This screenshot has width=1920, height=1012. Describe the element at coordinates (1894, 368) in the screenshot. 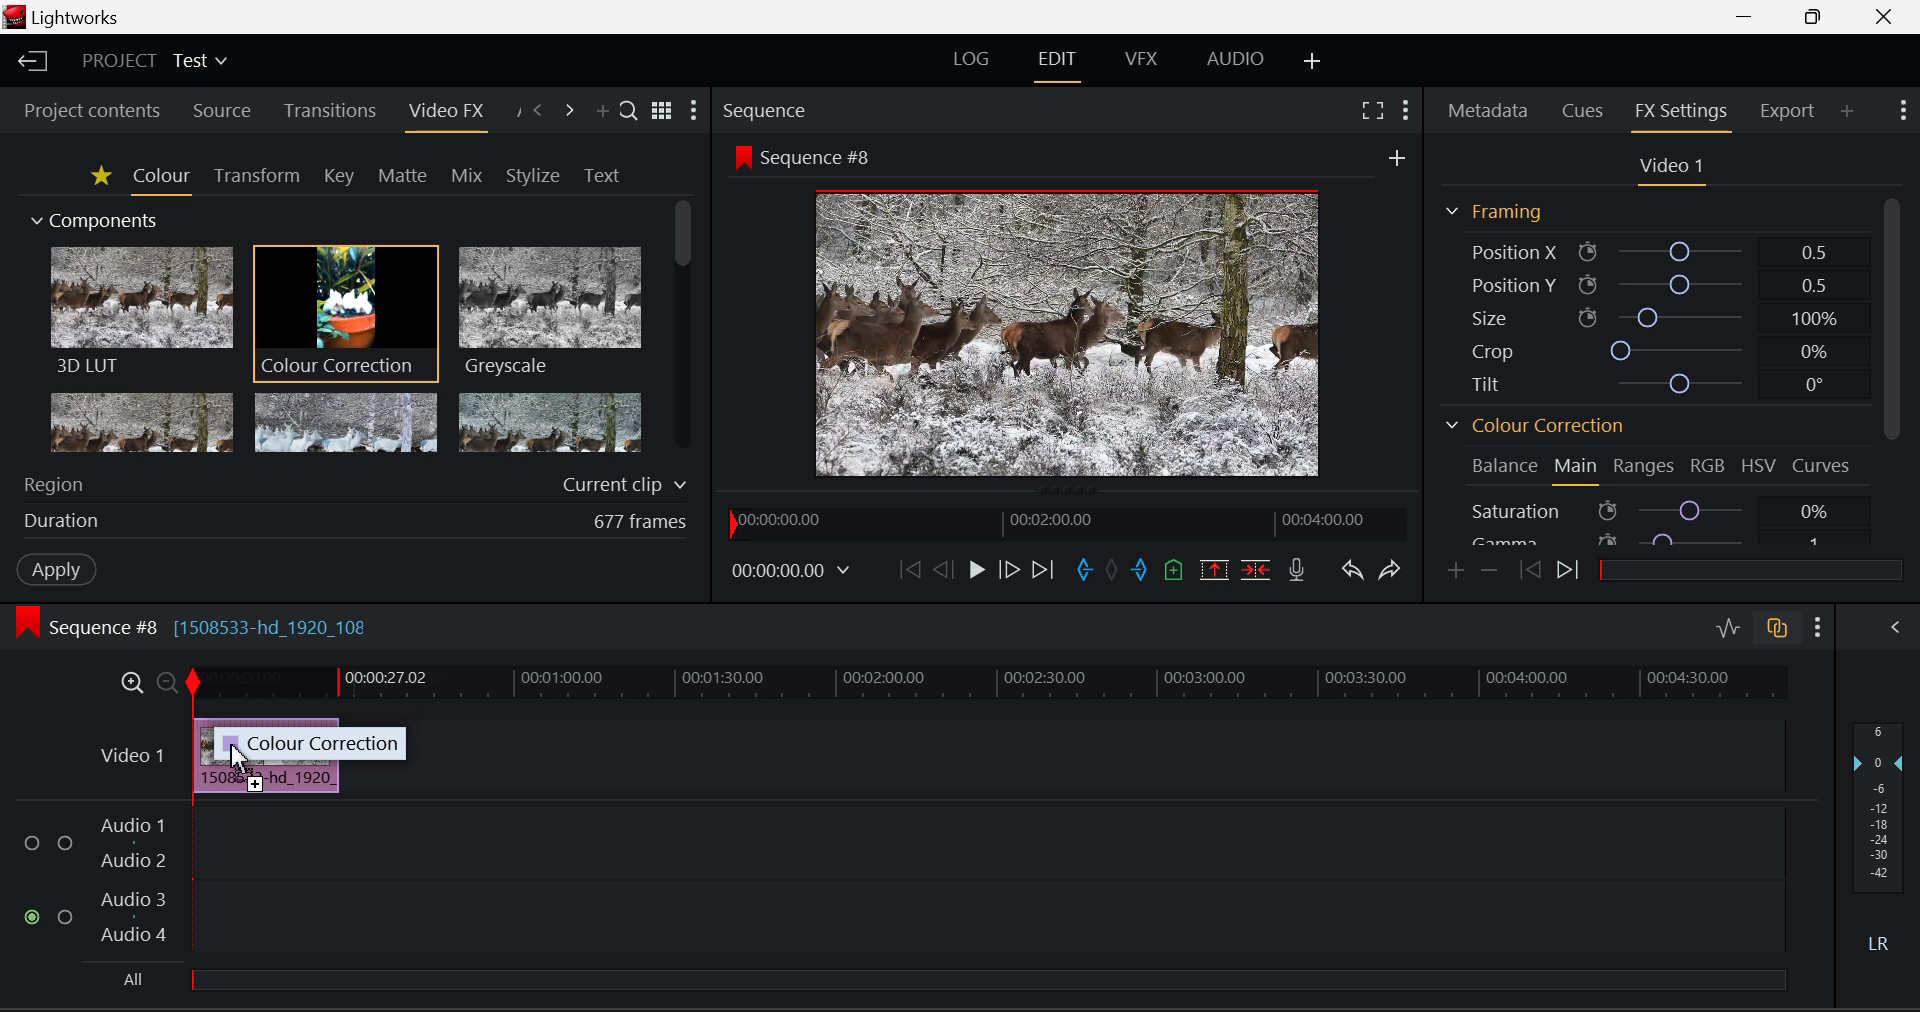

I see `Scroll Bar` at that location.